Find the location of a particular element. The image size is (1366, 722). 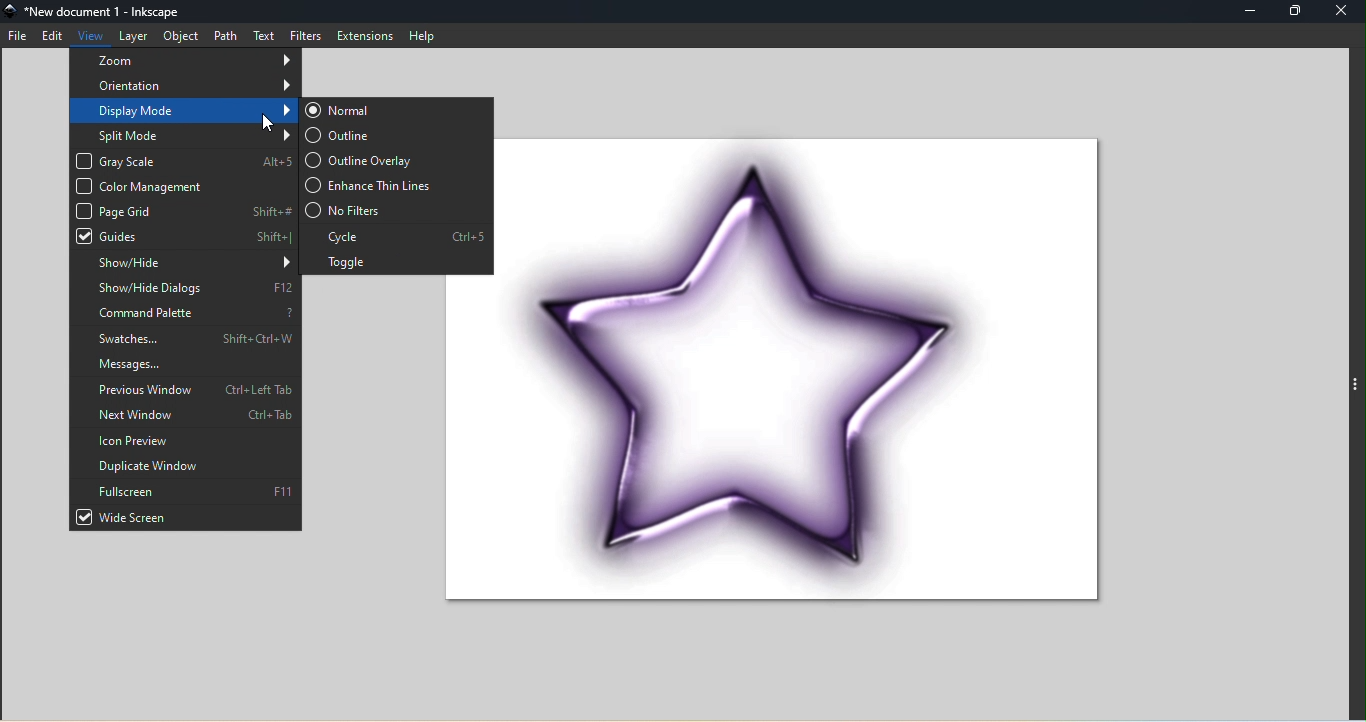

Edit is located at coordinates (50, 34).